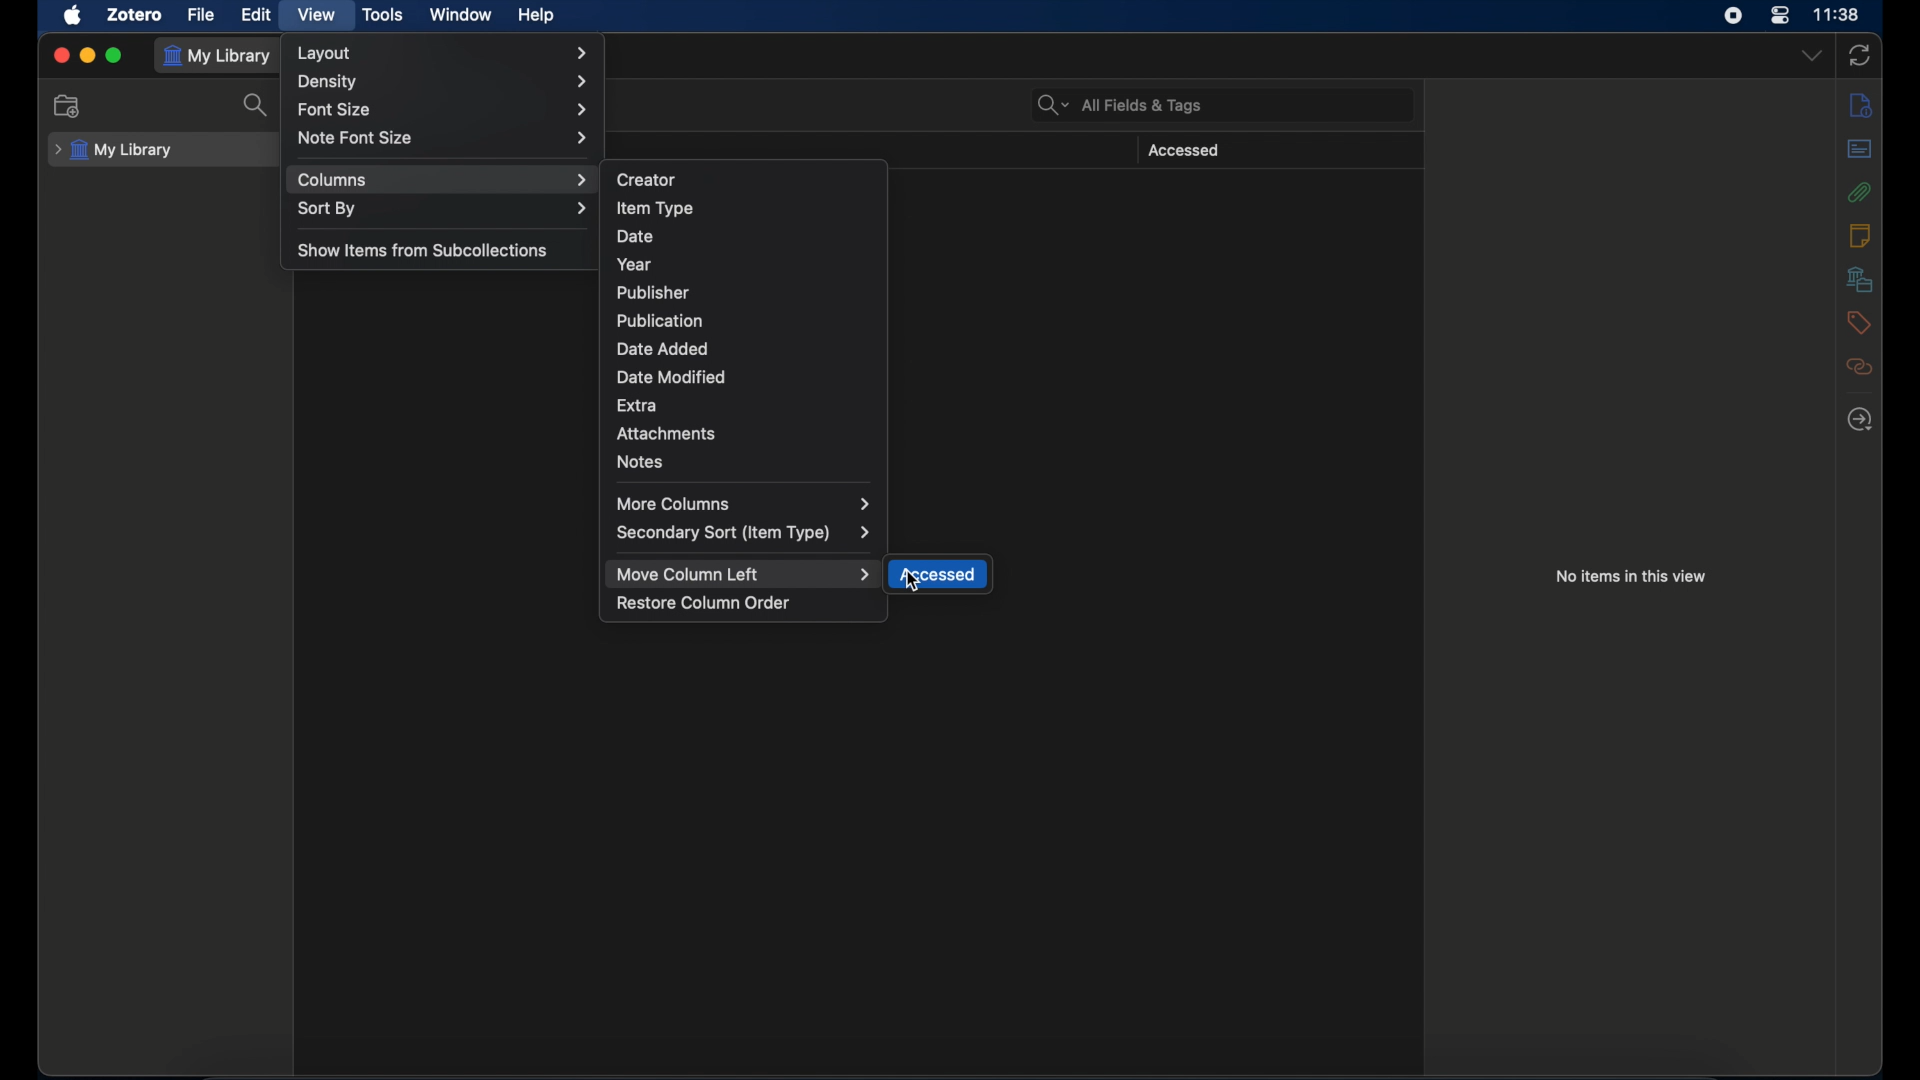 The height and width of the screenshot is (1080, 1920). I want to click on locate, so click(1860, 419).